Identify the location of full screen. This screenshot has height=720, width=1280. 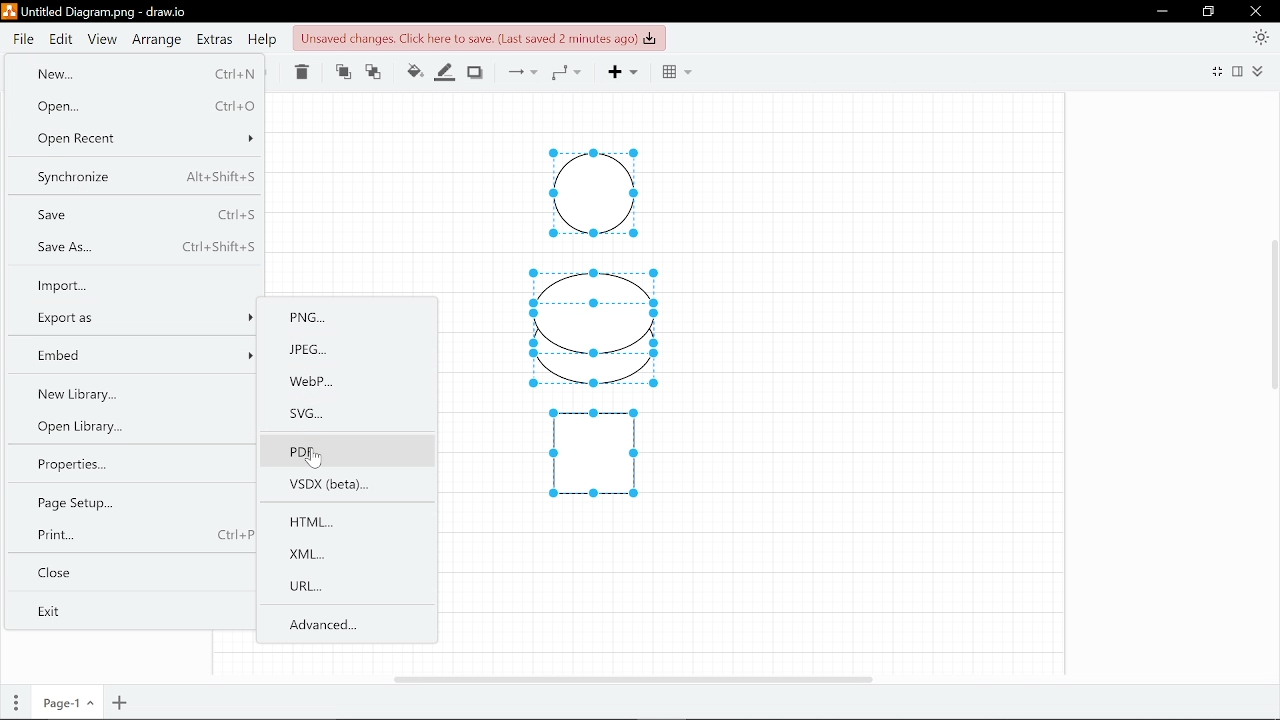
(1218, 70).